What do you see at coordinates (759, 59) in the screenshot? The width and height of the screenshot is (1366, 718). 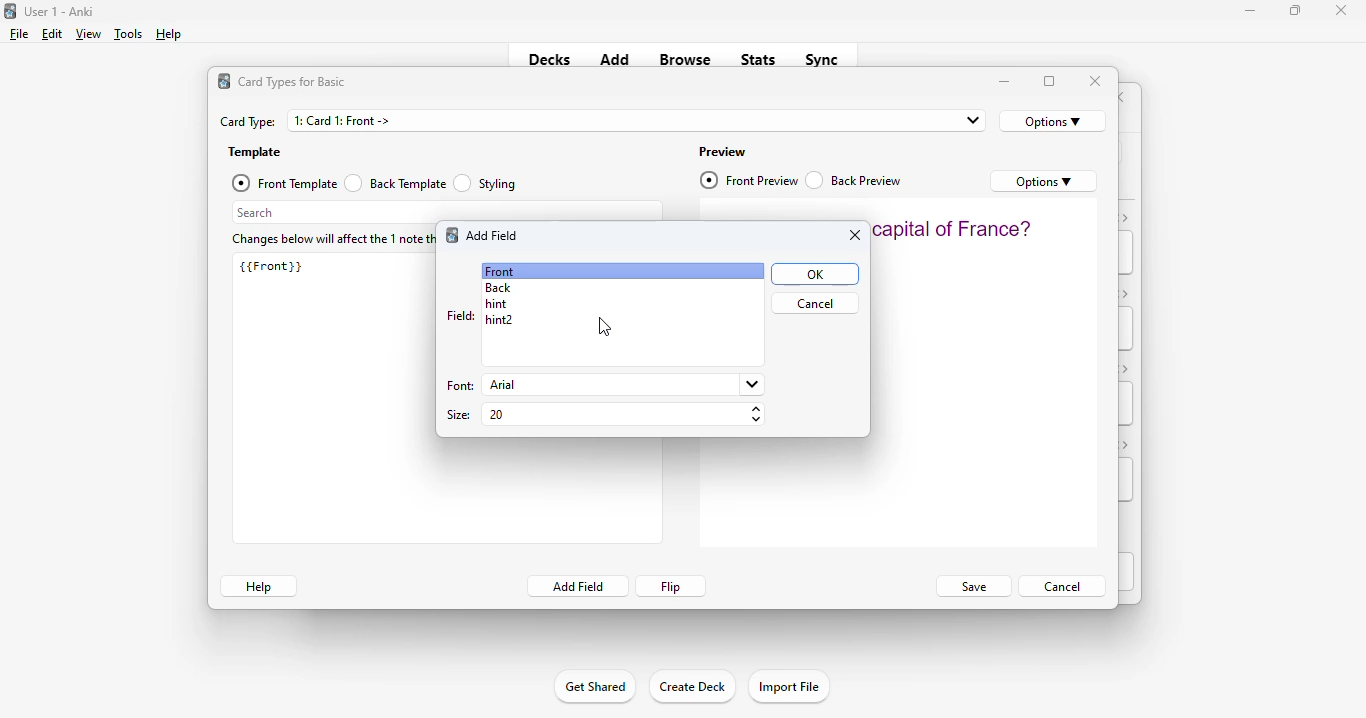 I see `stats` at bounding box center [759, 59].